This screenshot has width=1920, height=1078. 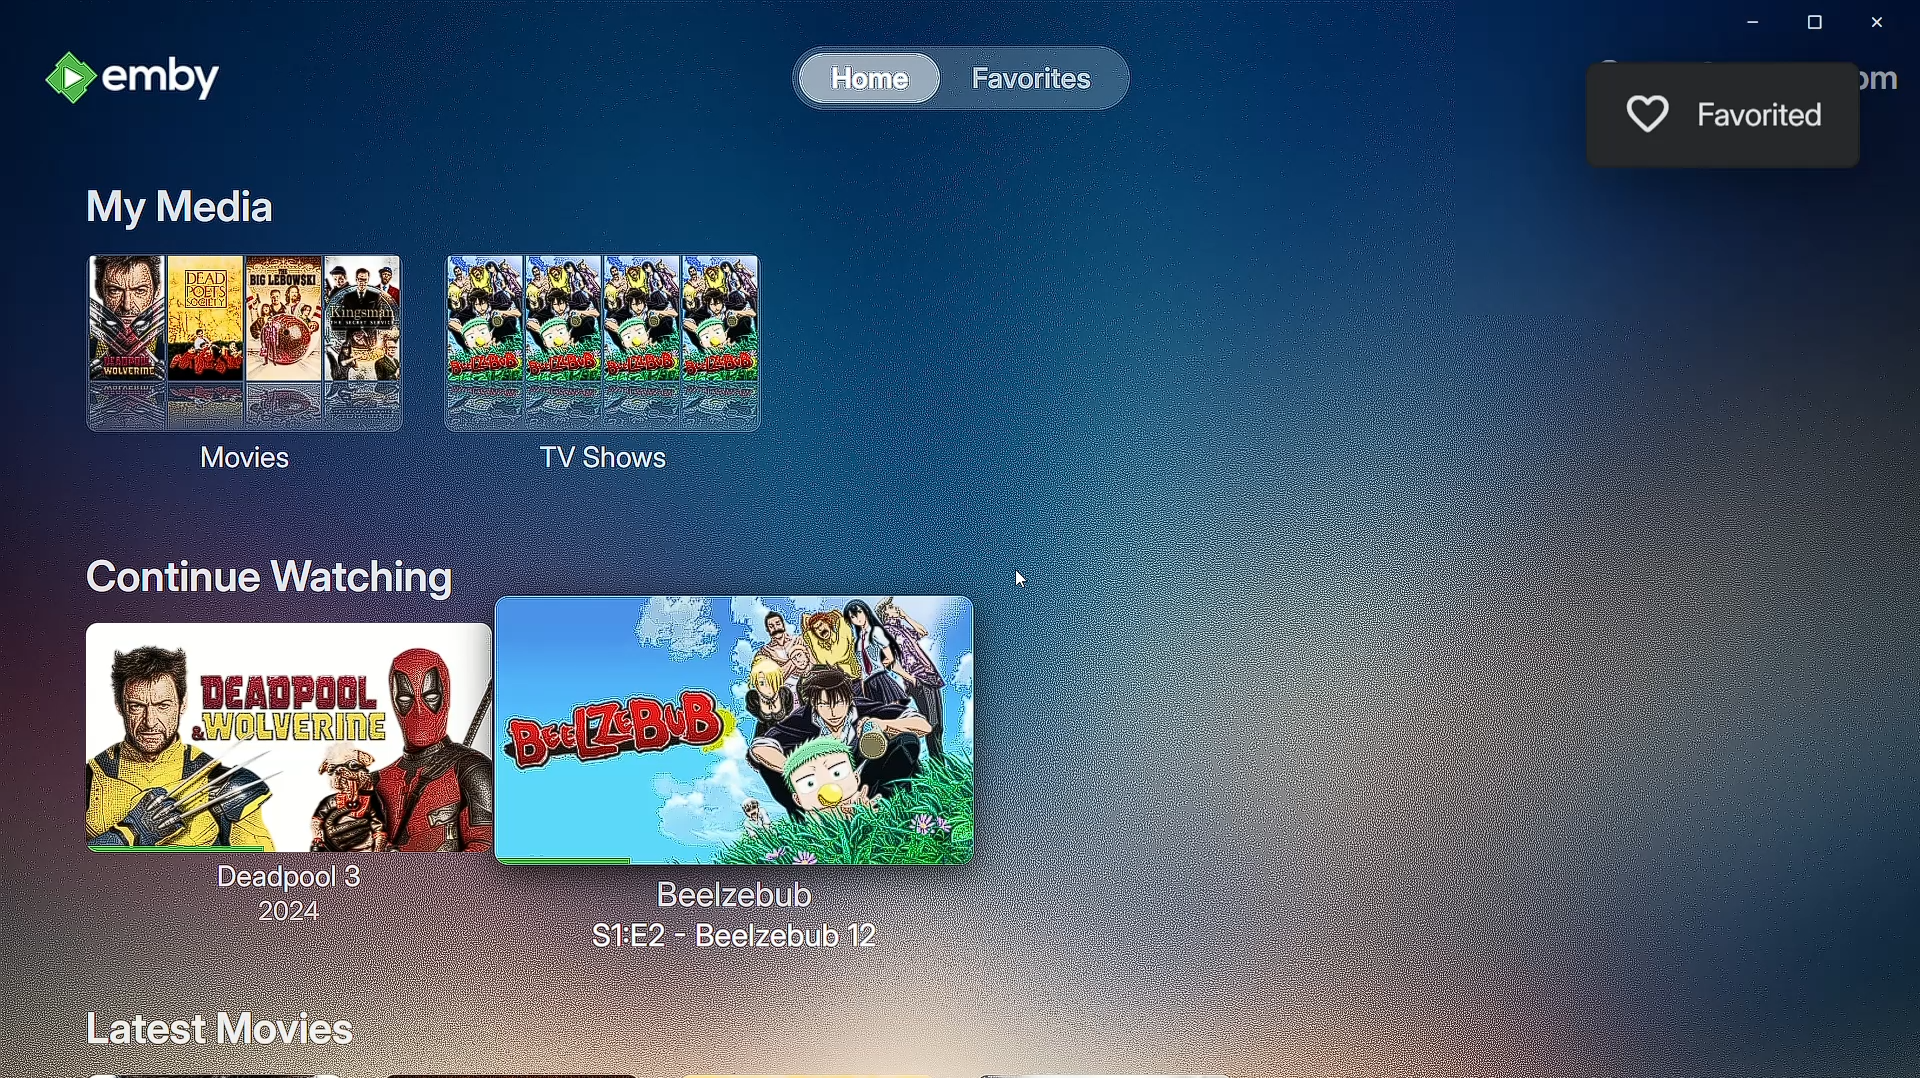 What do you see at coordinates (736, 733) in the screenshot?
I see `Beelzebub` at bounding box center [736, 733].